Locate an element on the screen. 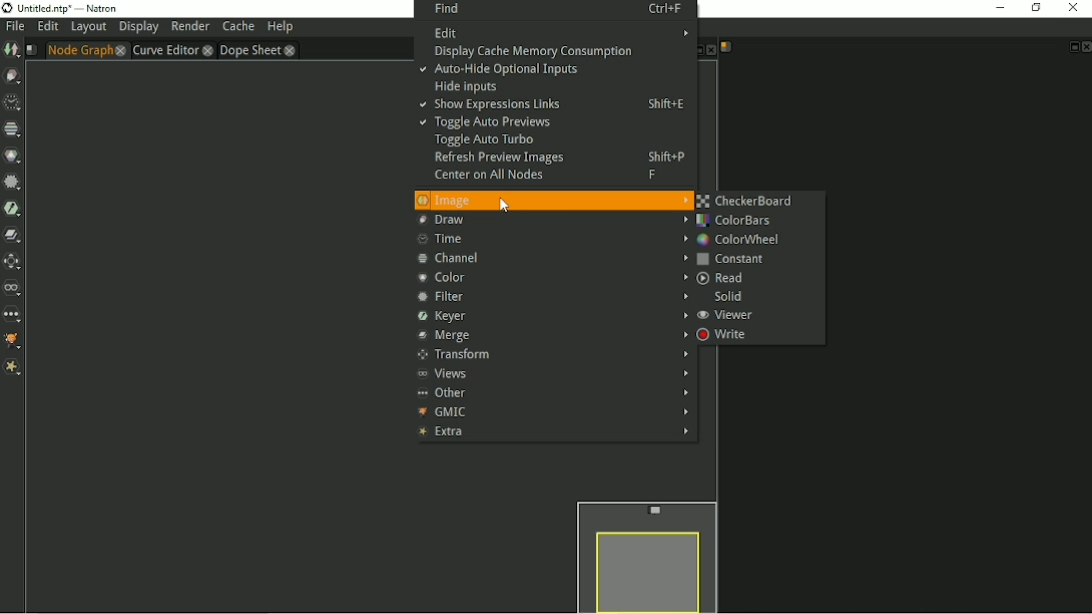  Restore down is located at coordinates (1034, 8).